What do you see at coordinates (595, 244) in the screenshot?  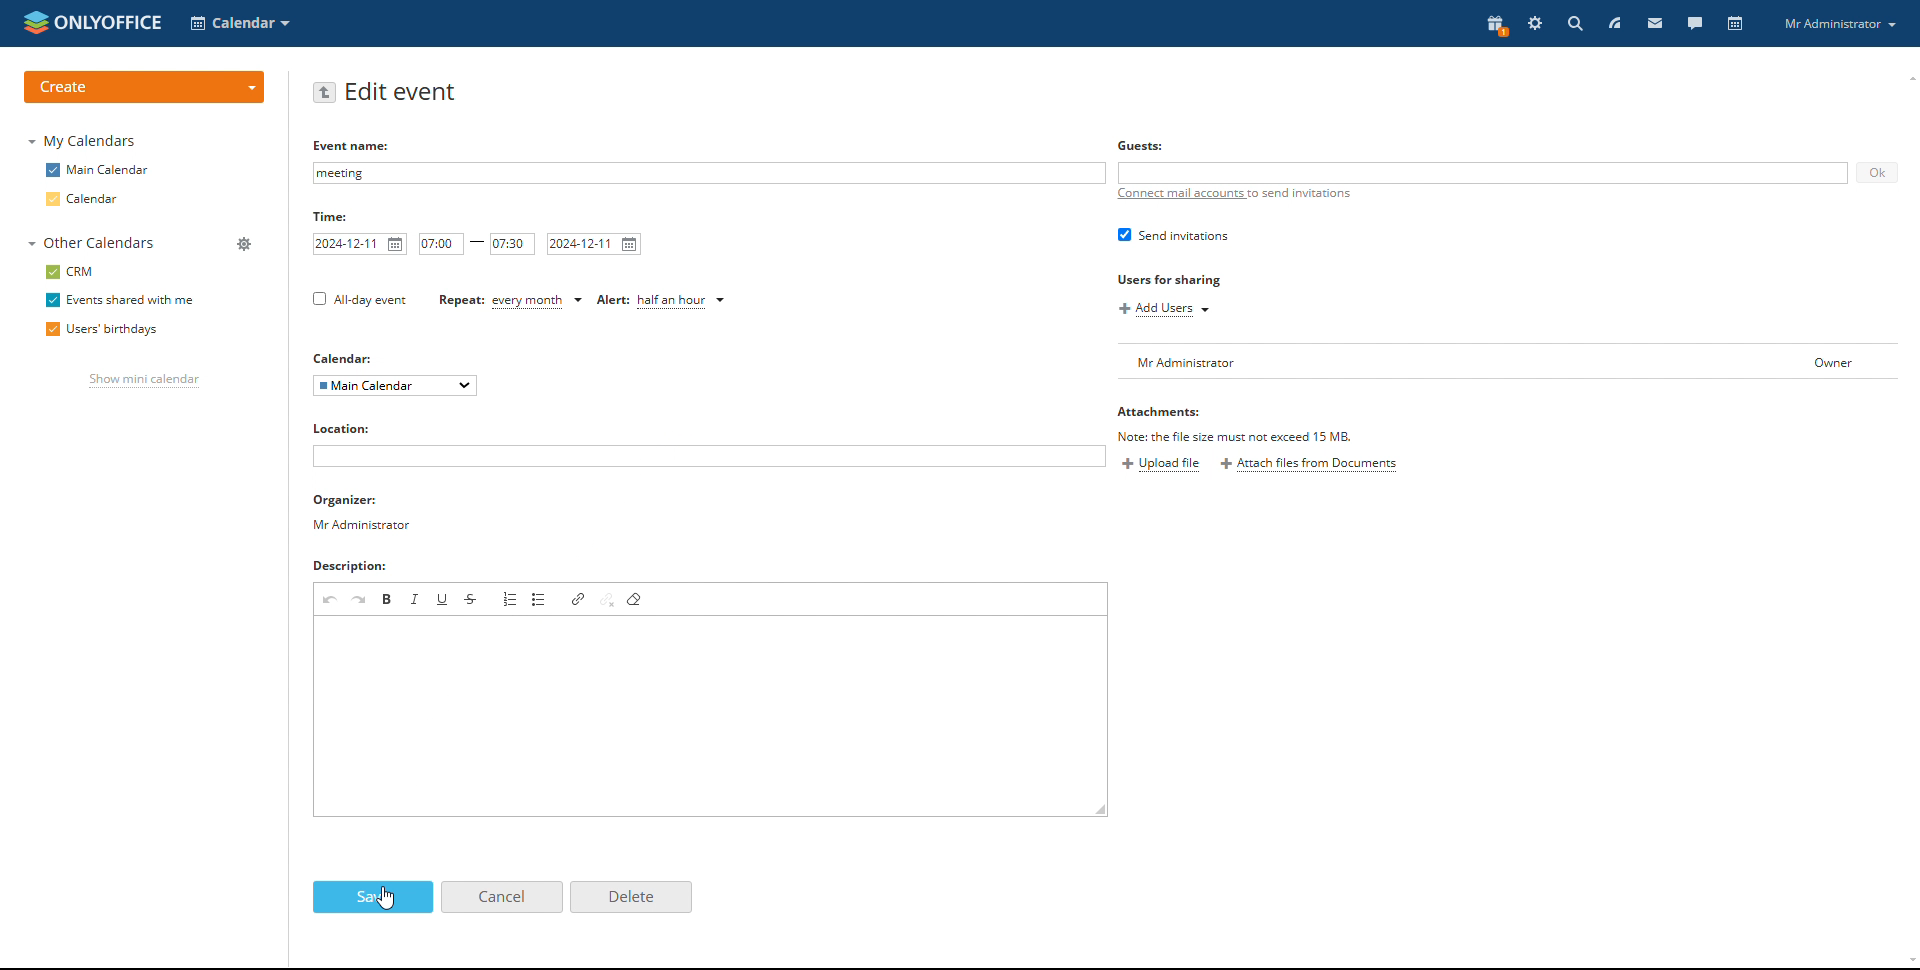 I see `end date` at bounding box center [595, 244].